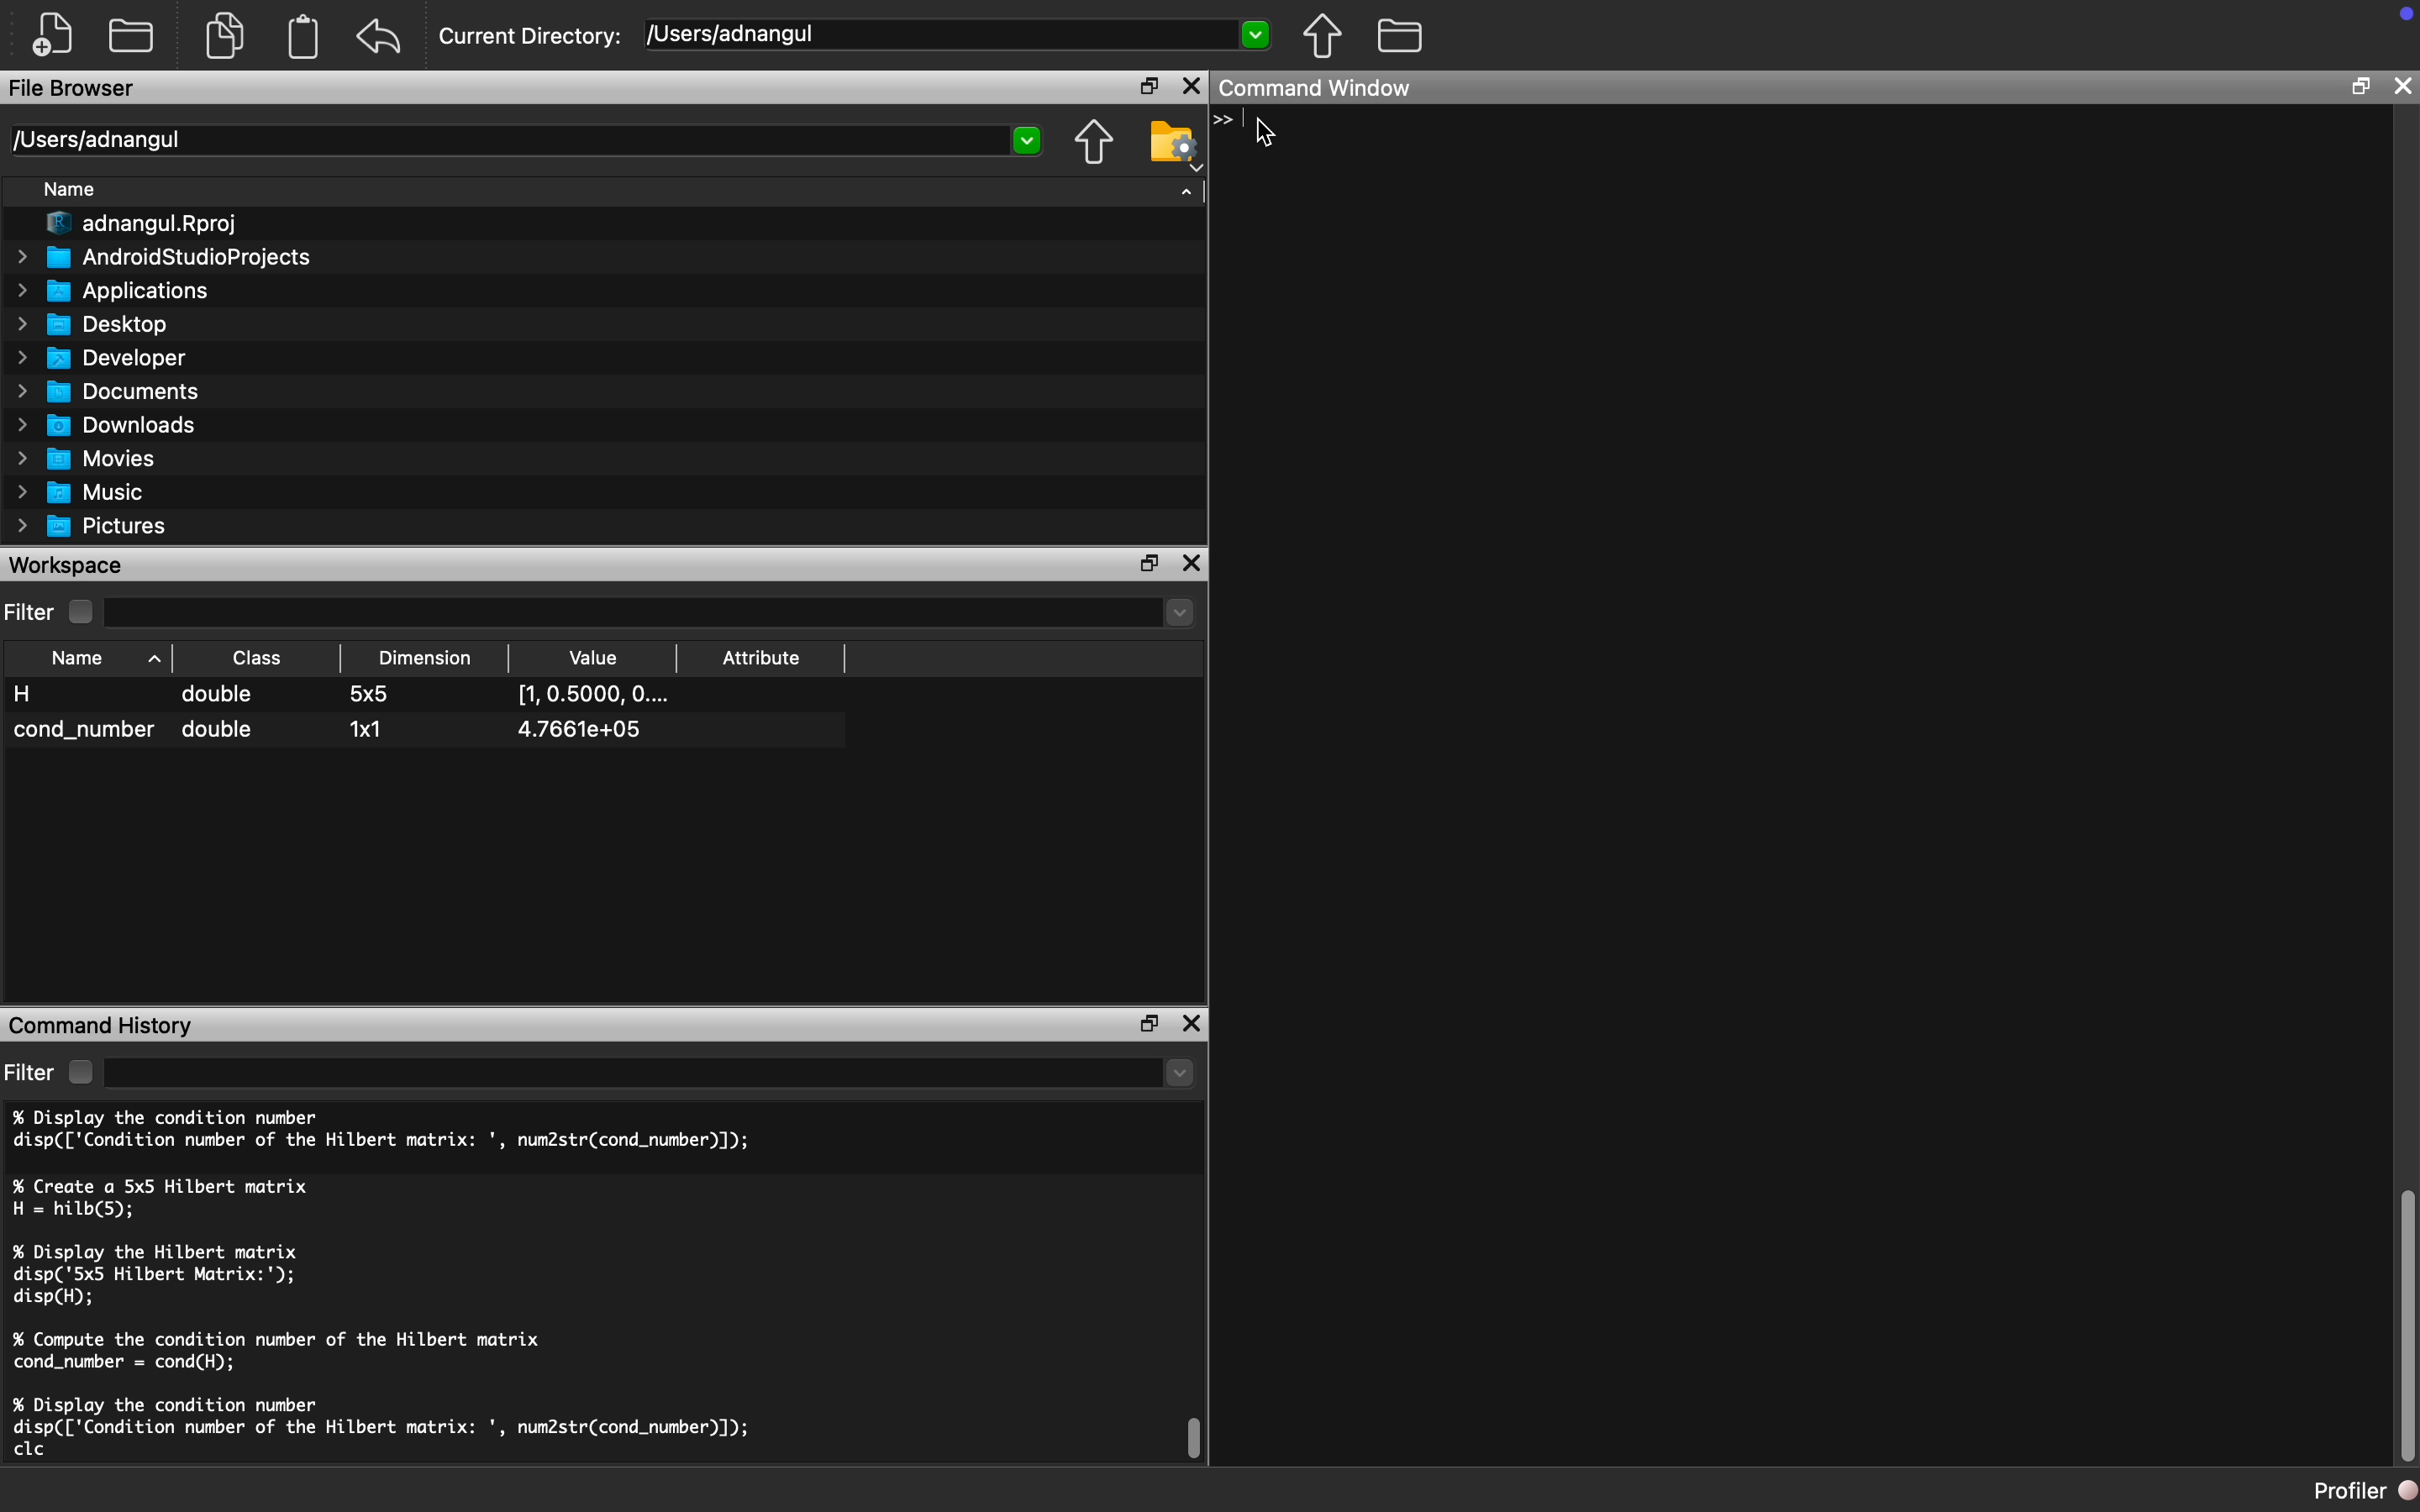 Image resolution: width=2420 pixels, height=1512 pixels. I want to click on cond_number double 1x1 4.7661e+05, so click(335, 730).